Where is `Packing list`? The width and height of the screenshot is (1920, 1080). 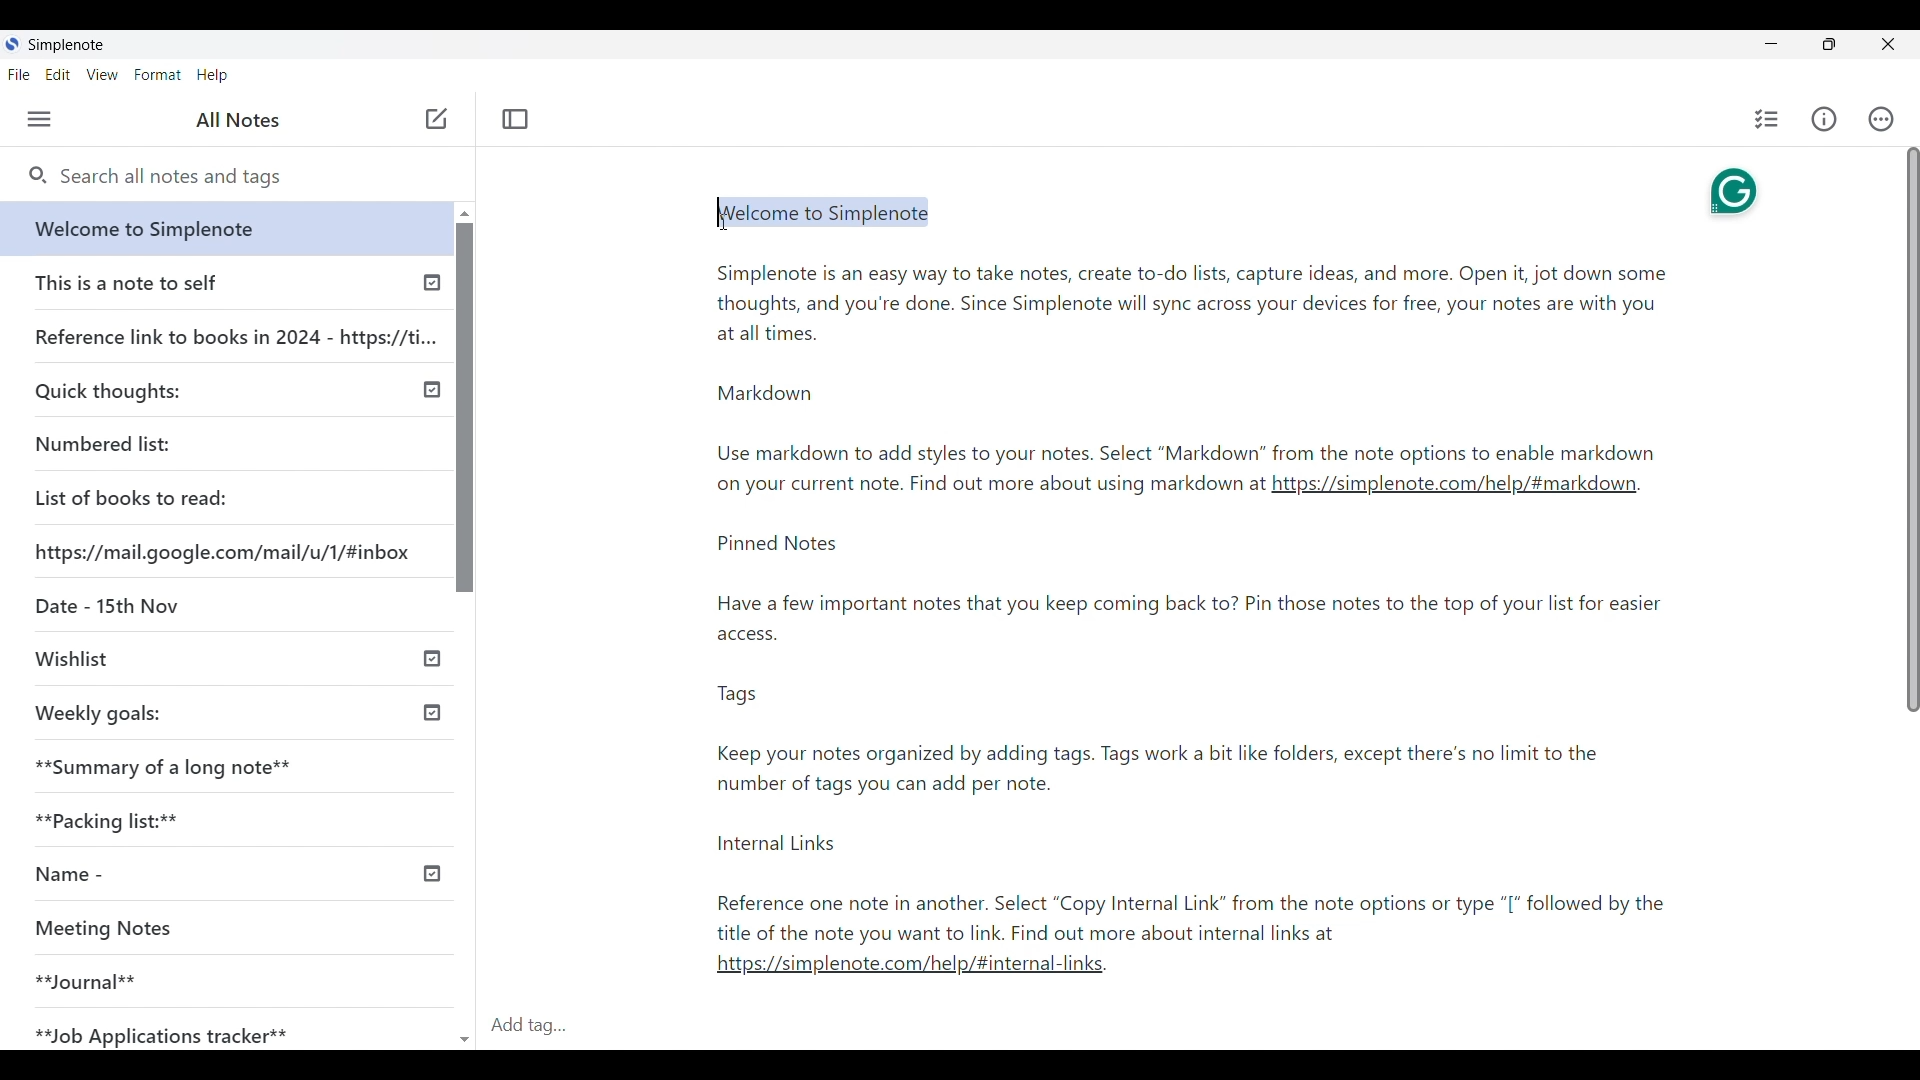 Packing list is located at coordinates (104, 820).